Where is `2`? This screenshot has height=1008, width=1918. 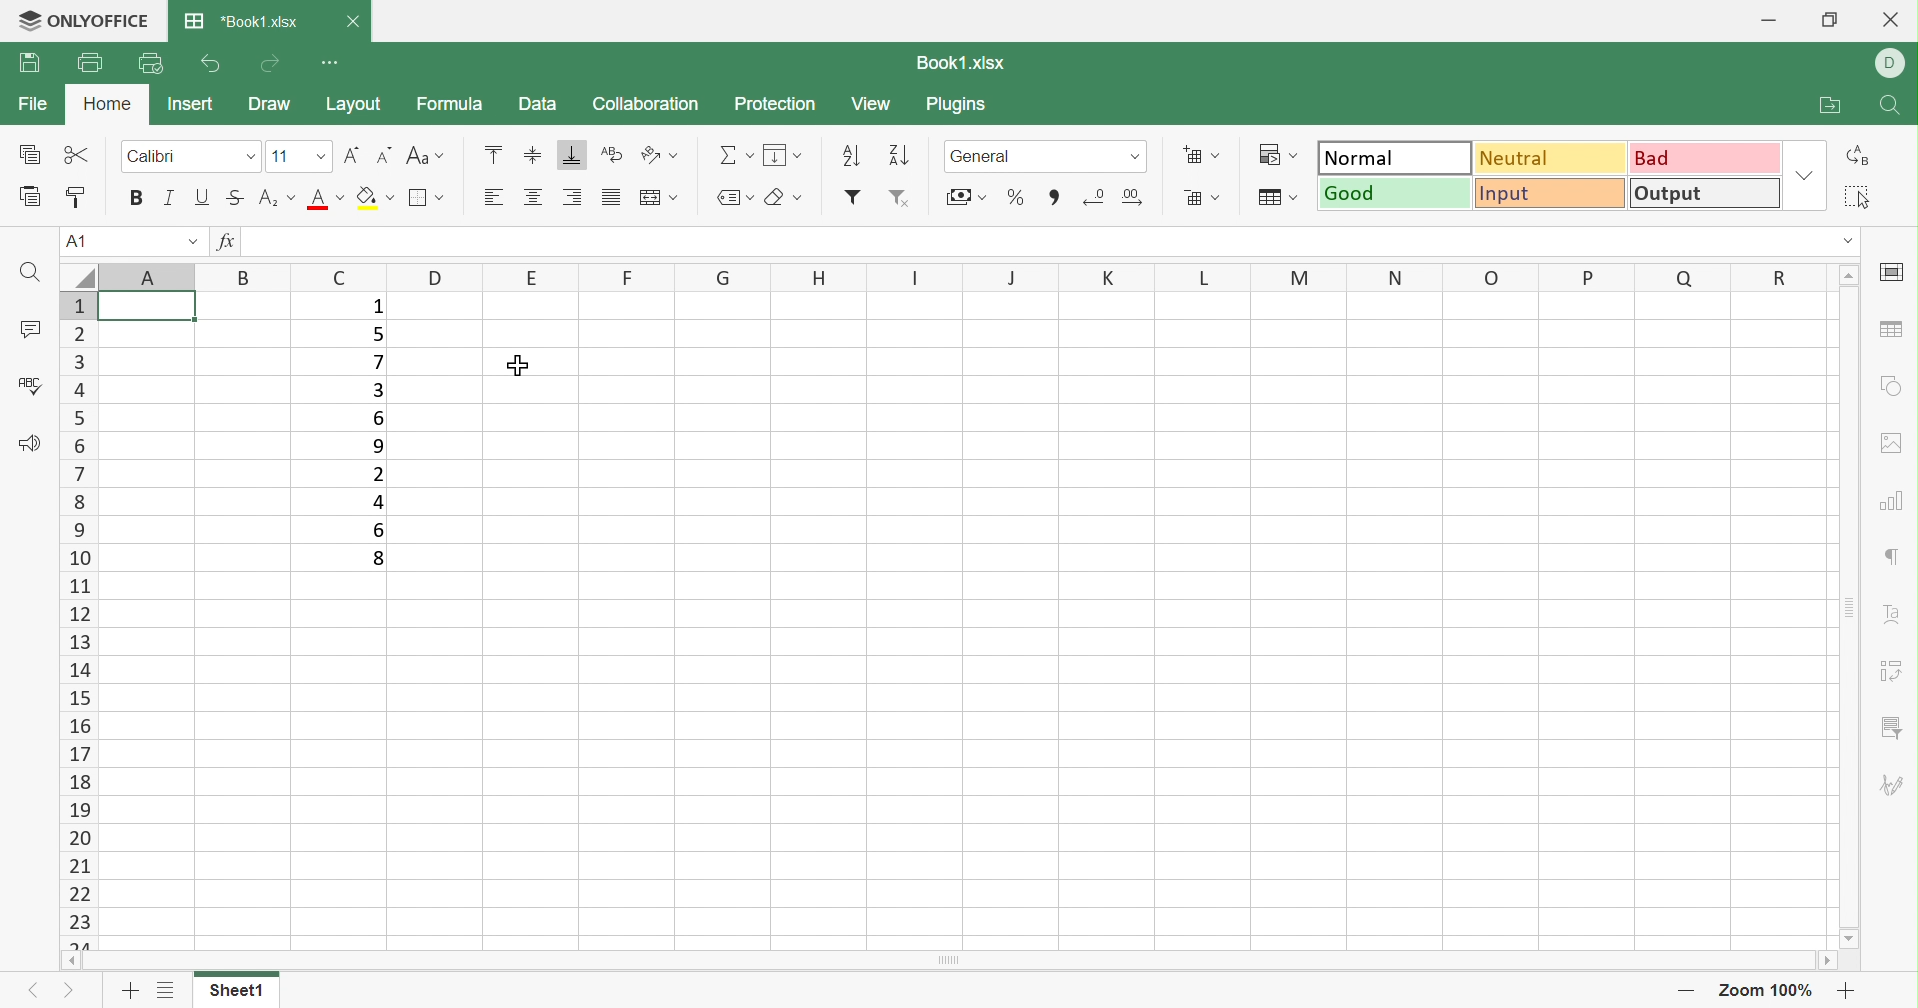 2 is located at coordinates (379, 475).